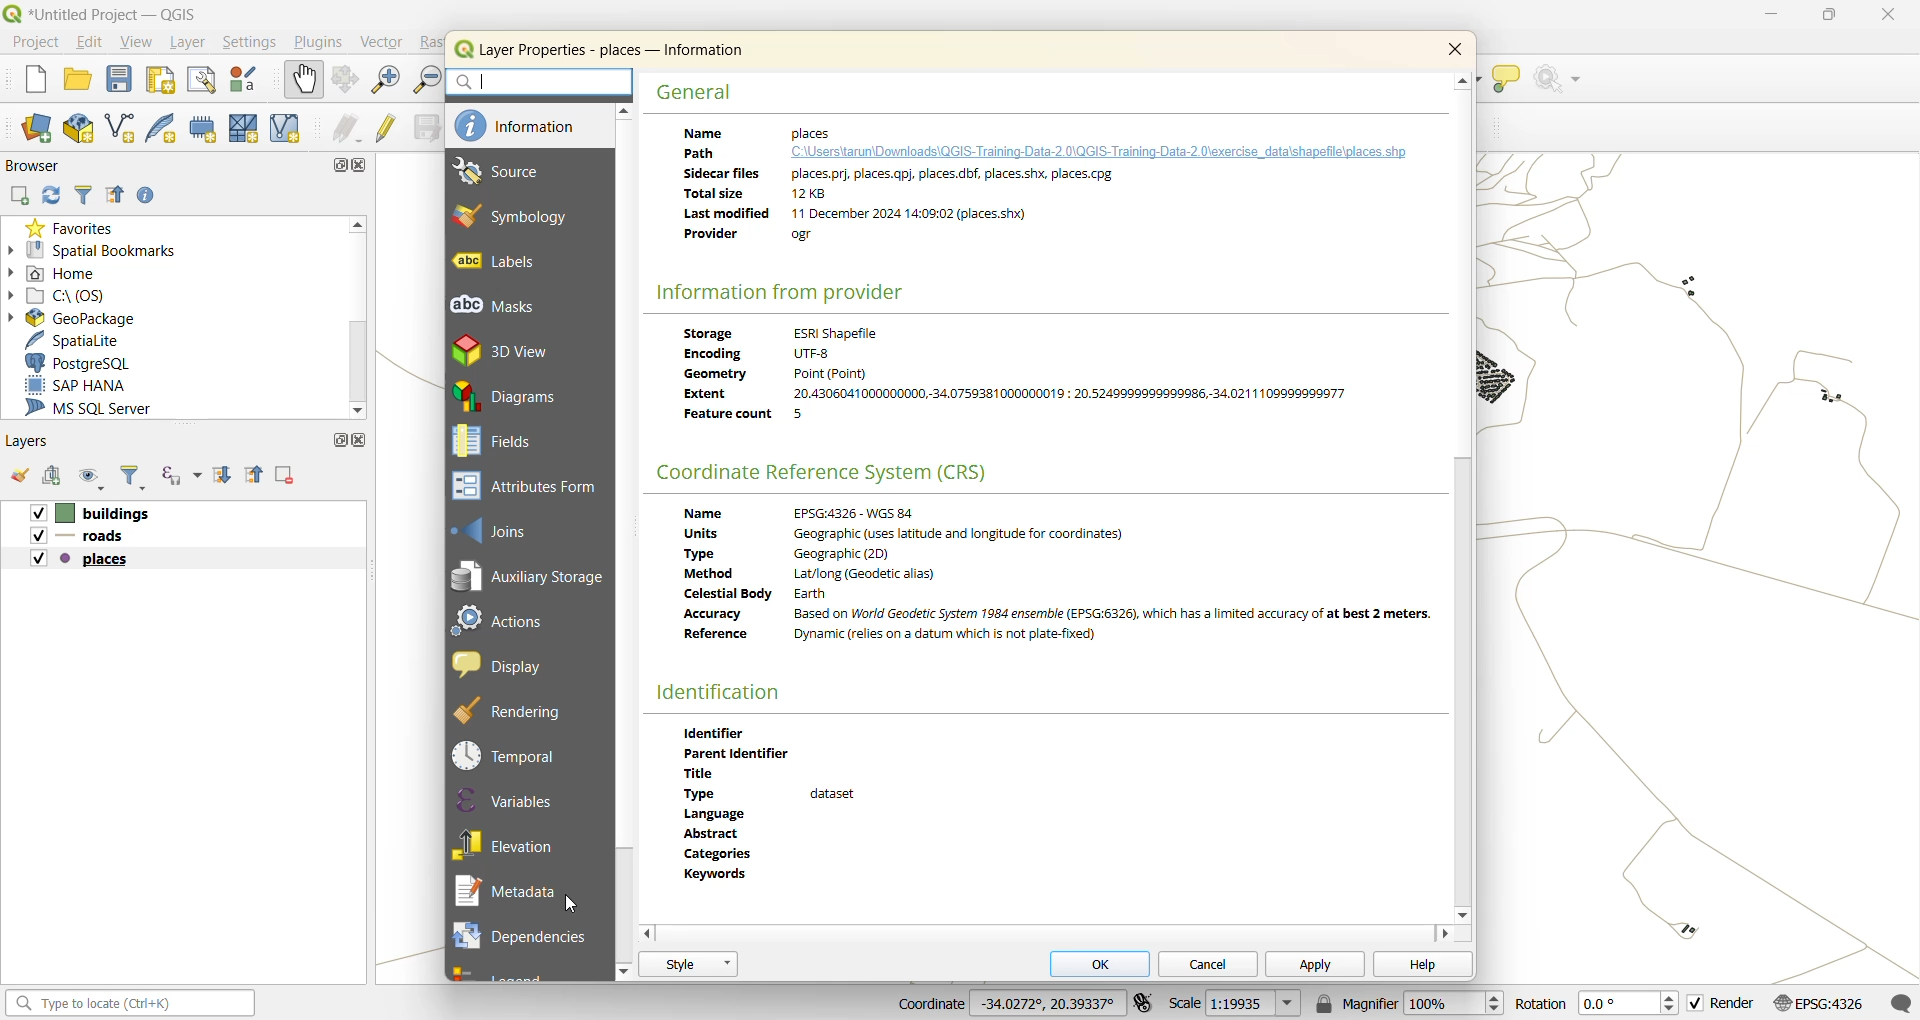  What do you see at coordinates (91, 337) in the screenshot?
I see `spatilite` at bounding box center [91, 337].